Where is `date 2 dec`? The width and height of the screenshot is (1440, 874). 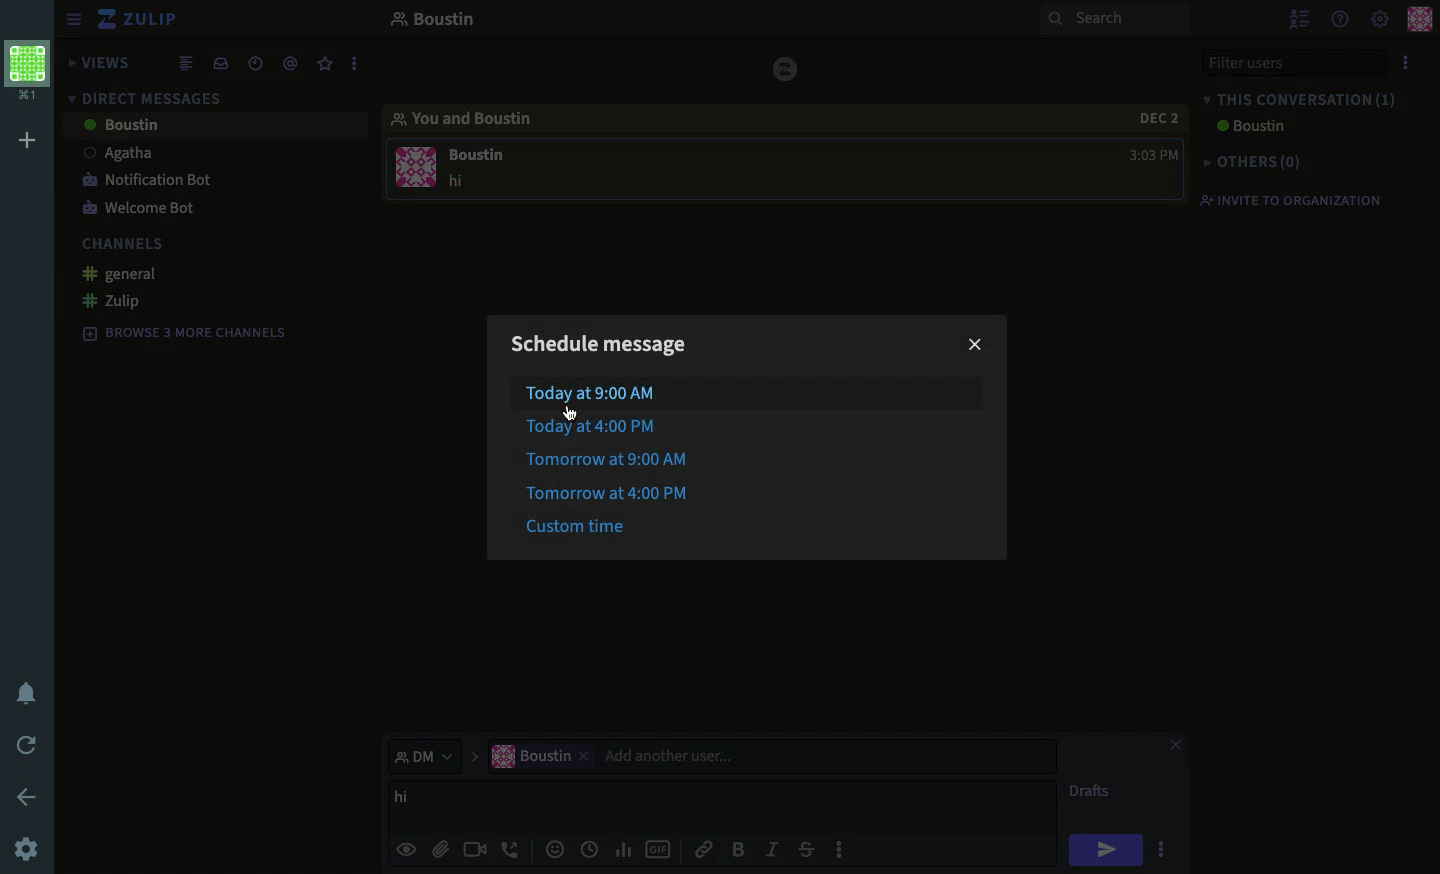 date 2 dec is located at coordinates (1151, 119).